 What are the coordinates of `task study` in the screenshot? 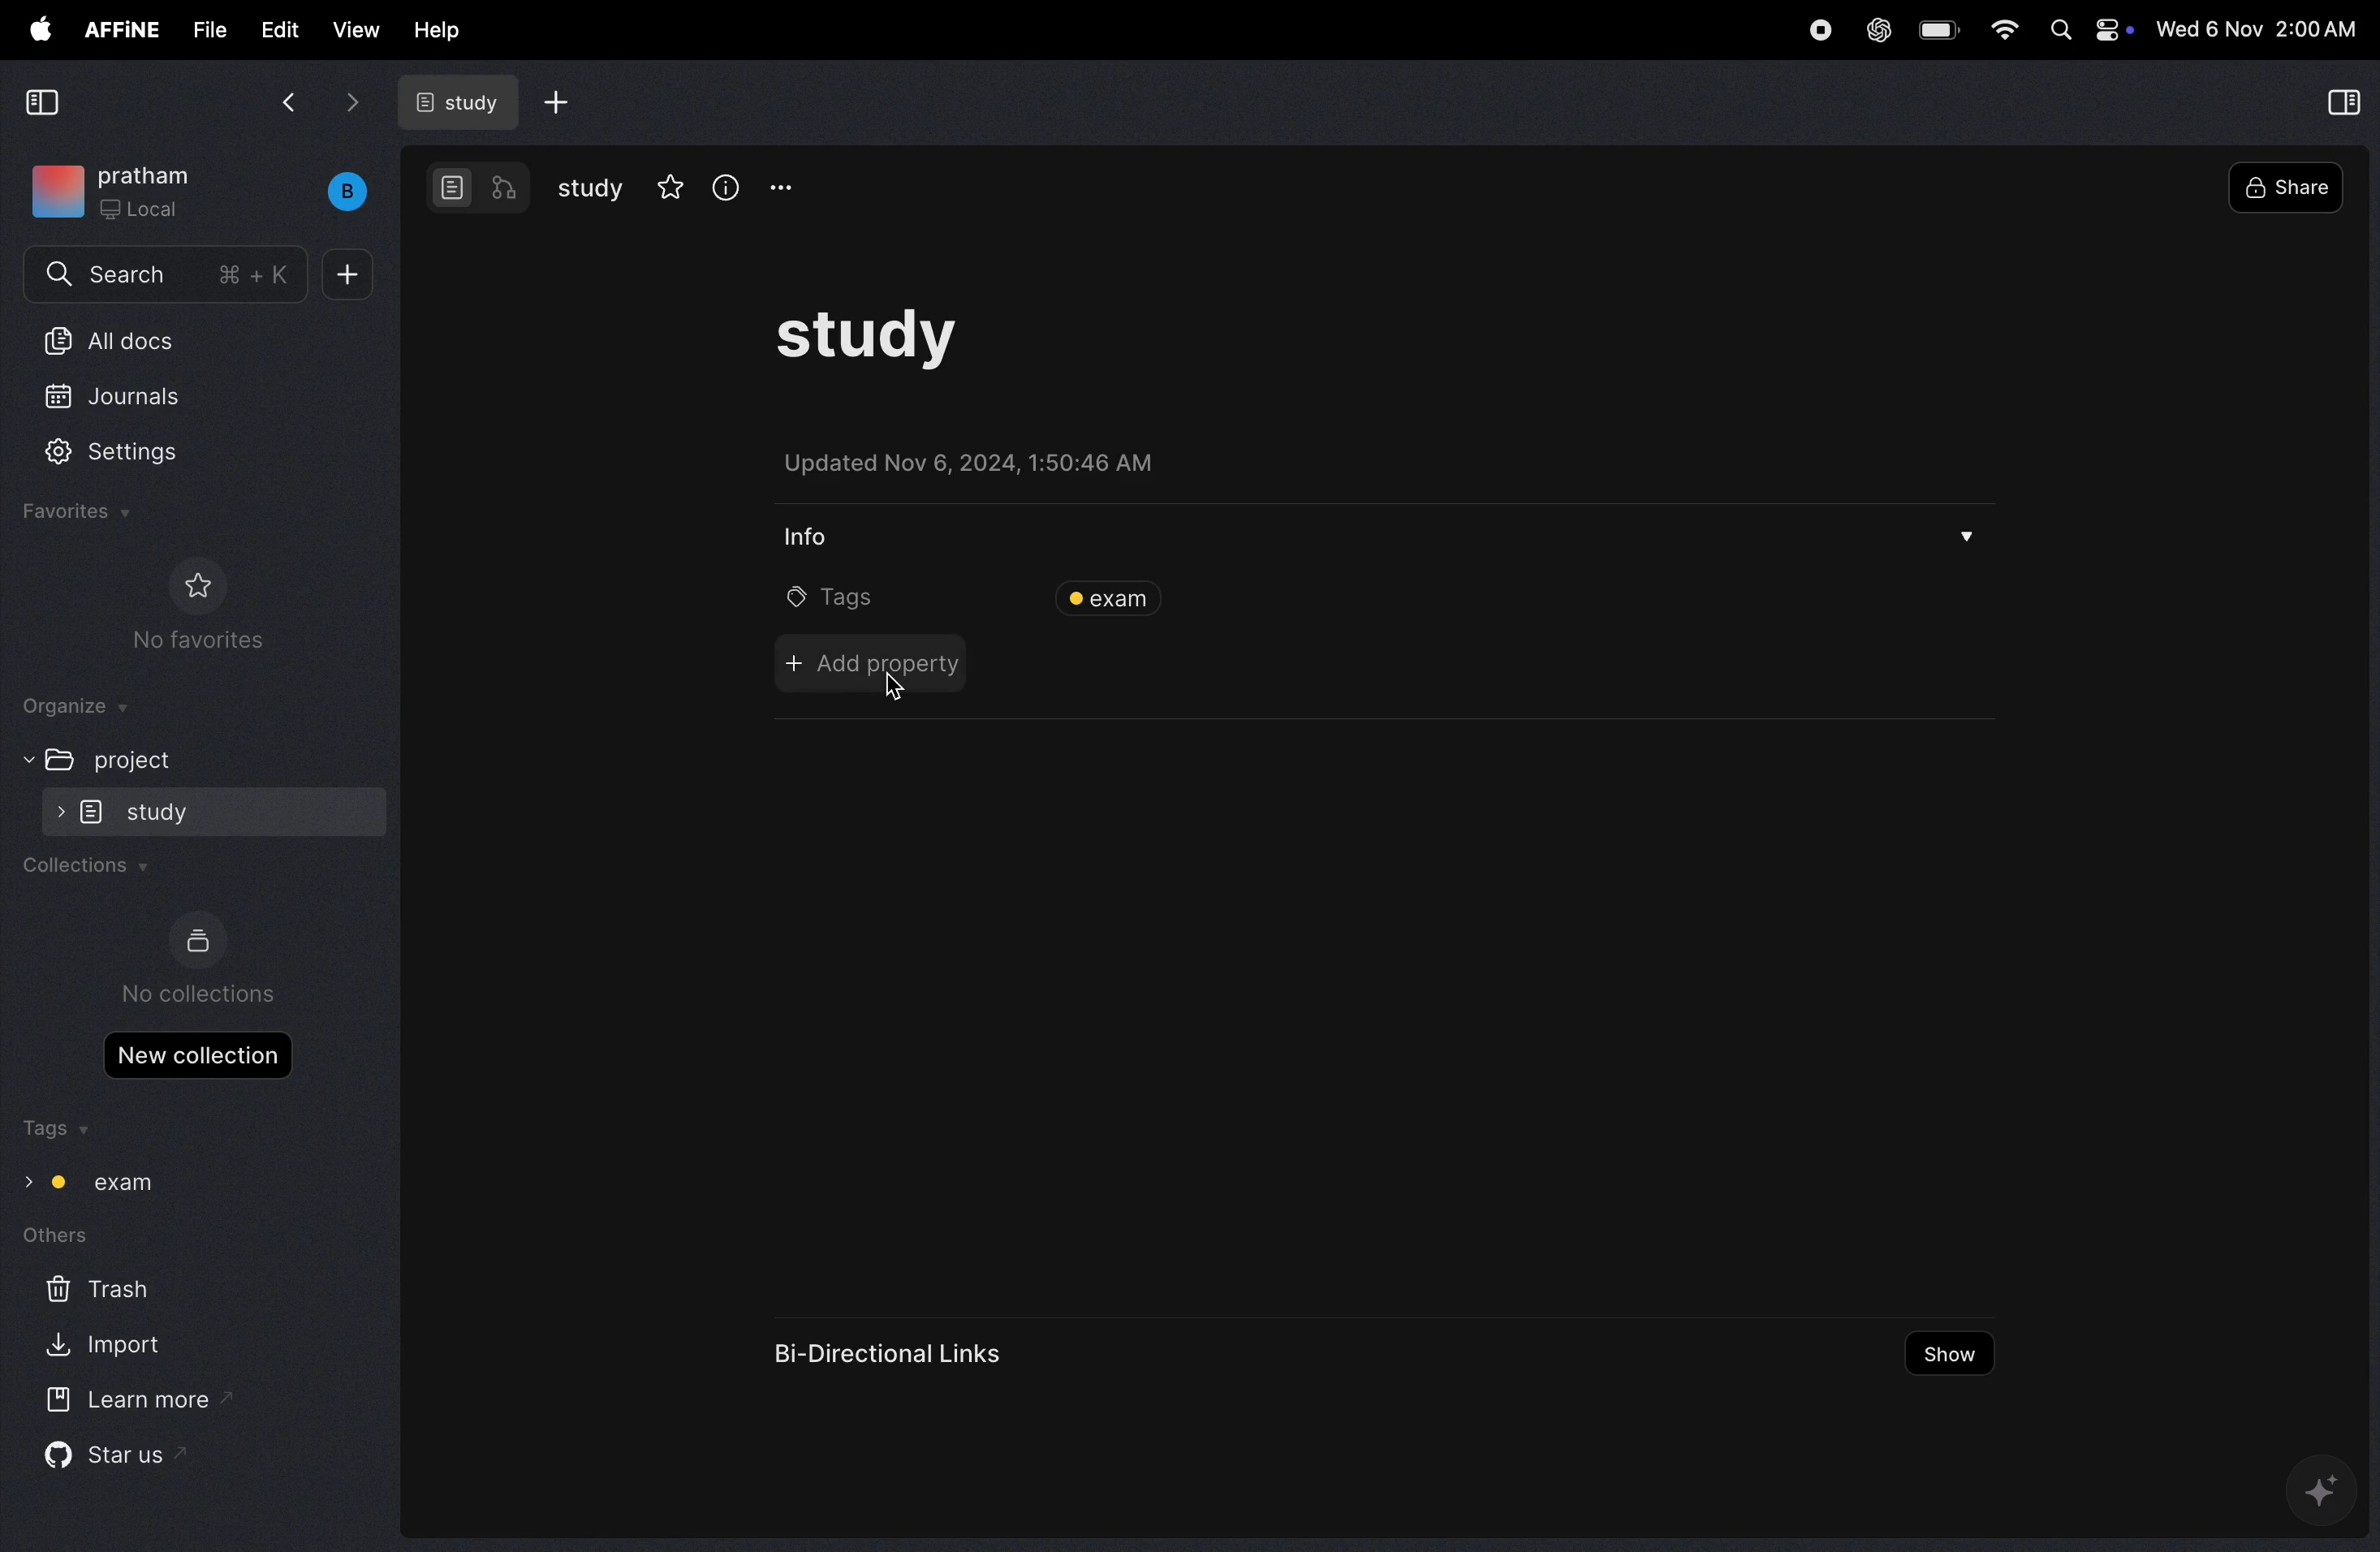 It's located at (872, 337).